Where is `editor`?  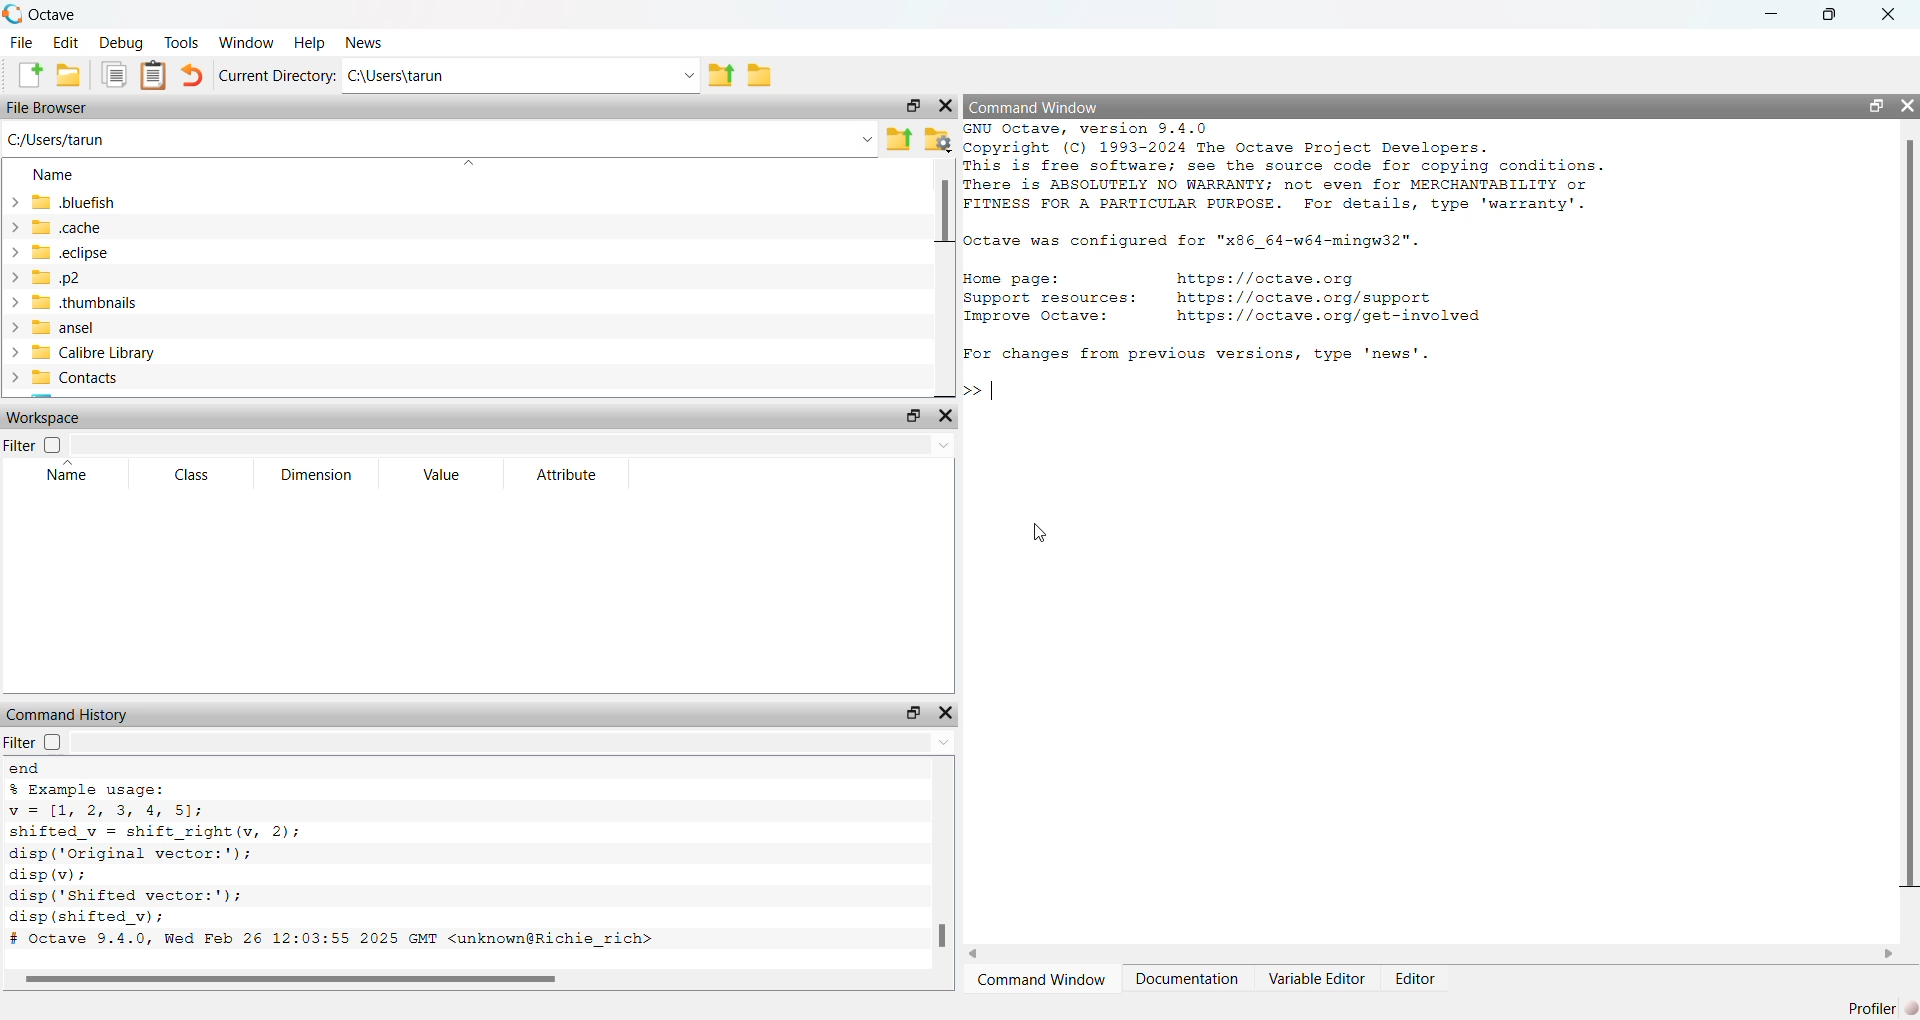 editor is located at coordinates (1424, 981).